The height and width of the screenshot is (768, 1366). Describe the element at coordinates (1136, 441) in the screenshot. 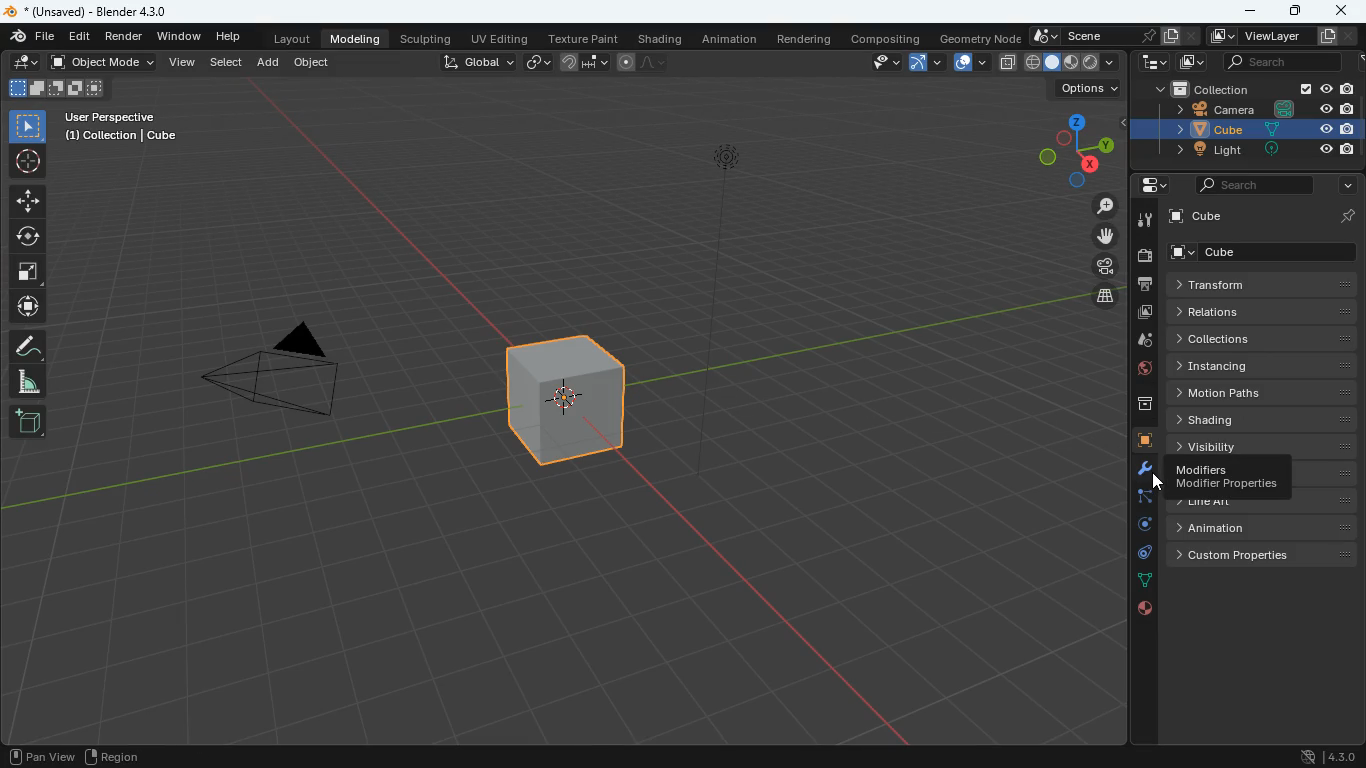

I see `cube` at that location.